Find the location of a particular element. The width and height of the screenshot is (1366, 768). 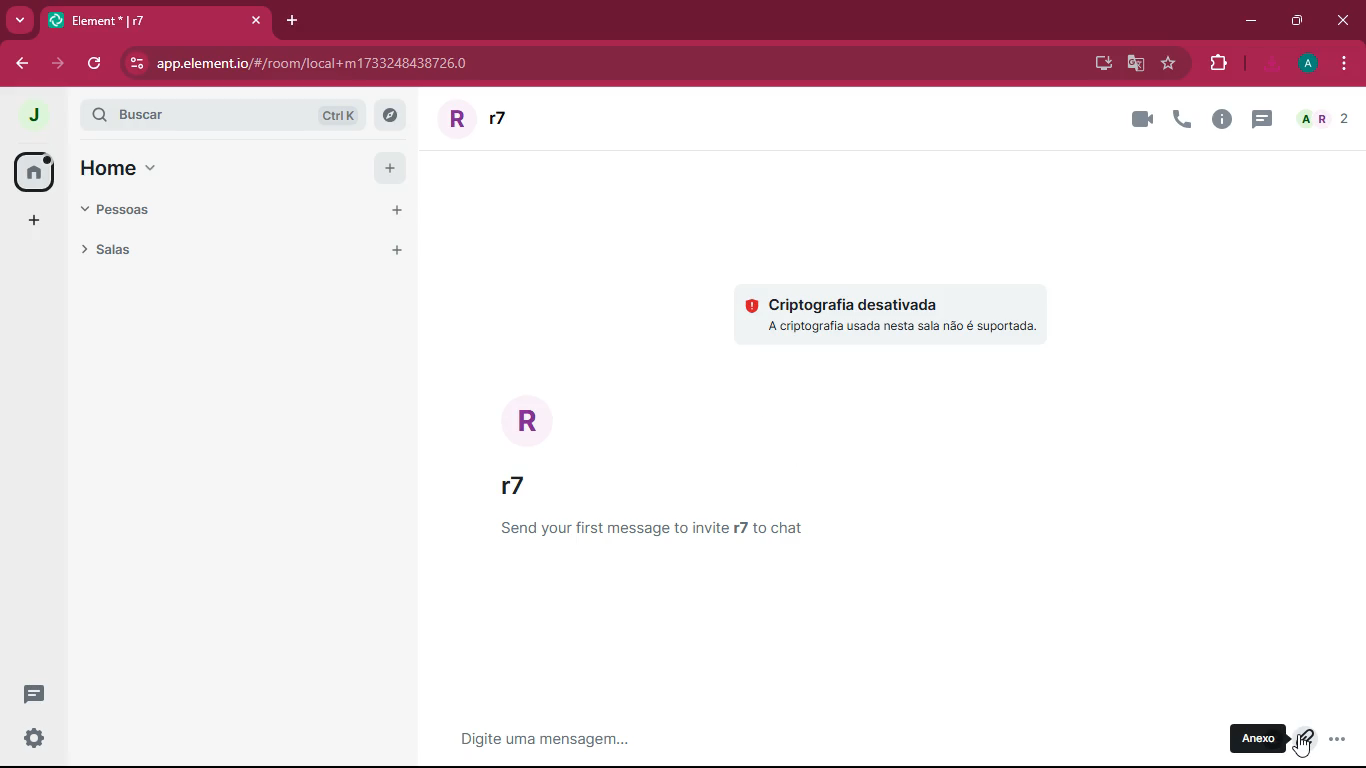

call is located at coordinates (1182, 119).